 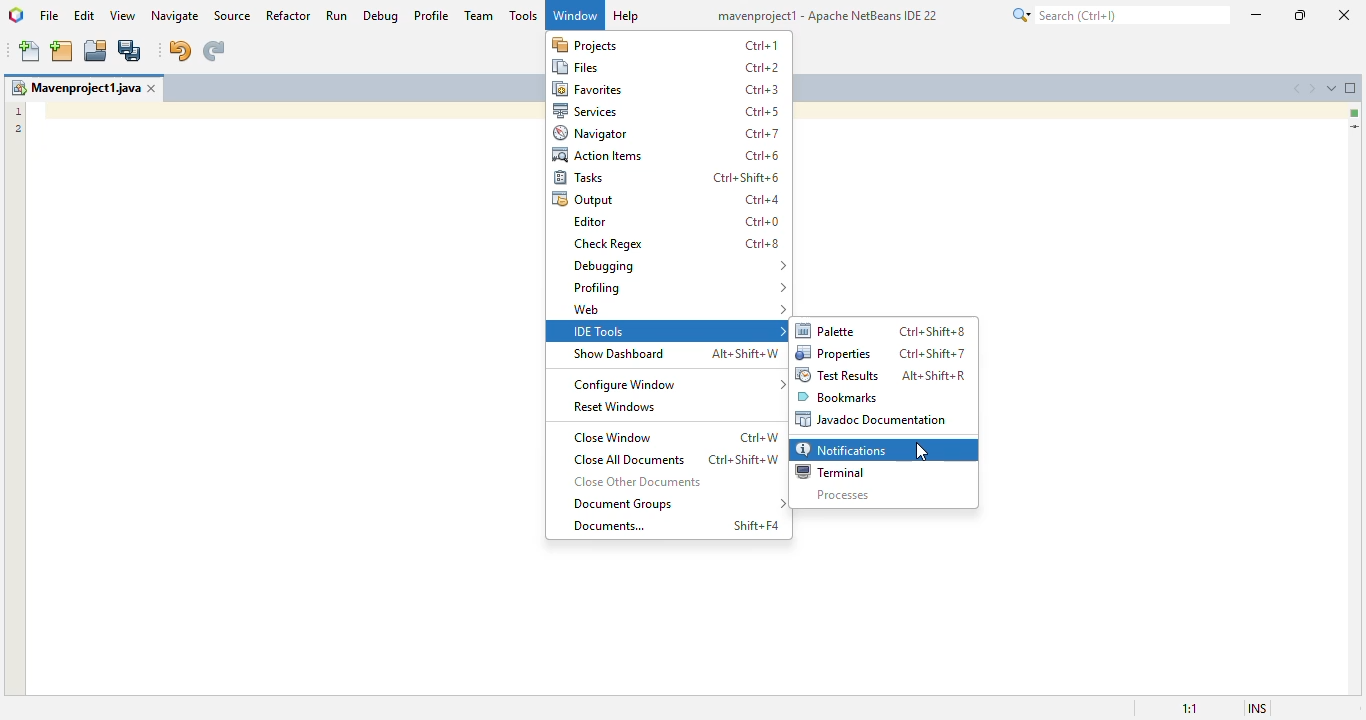 What do you see at coordinates (747, 177) in the screenshot?
I see `shortcut for tasks` at bounding box center [747, 177].